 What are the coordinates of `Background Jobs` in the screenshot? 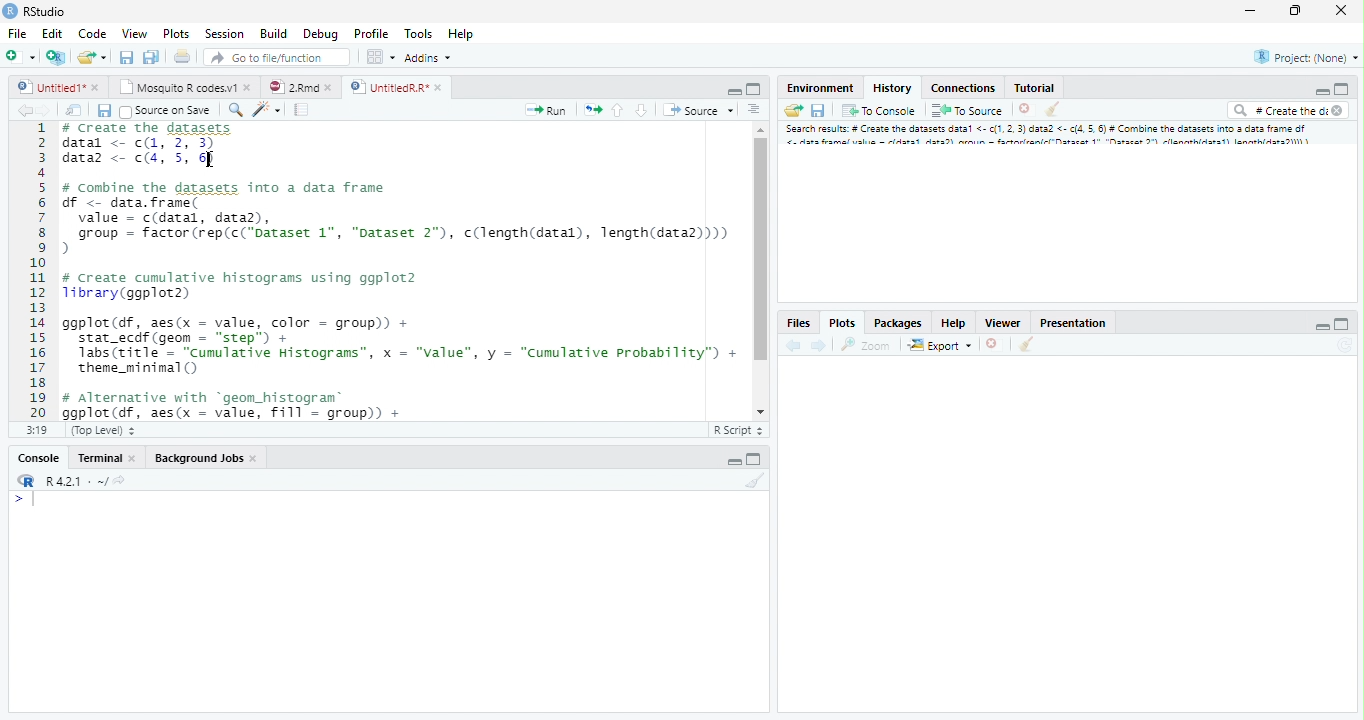 It's located at (207, 458).